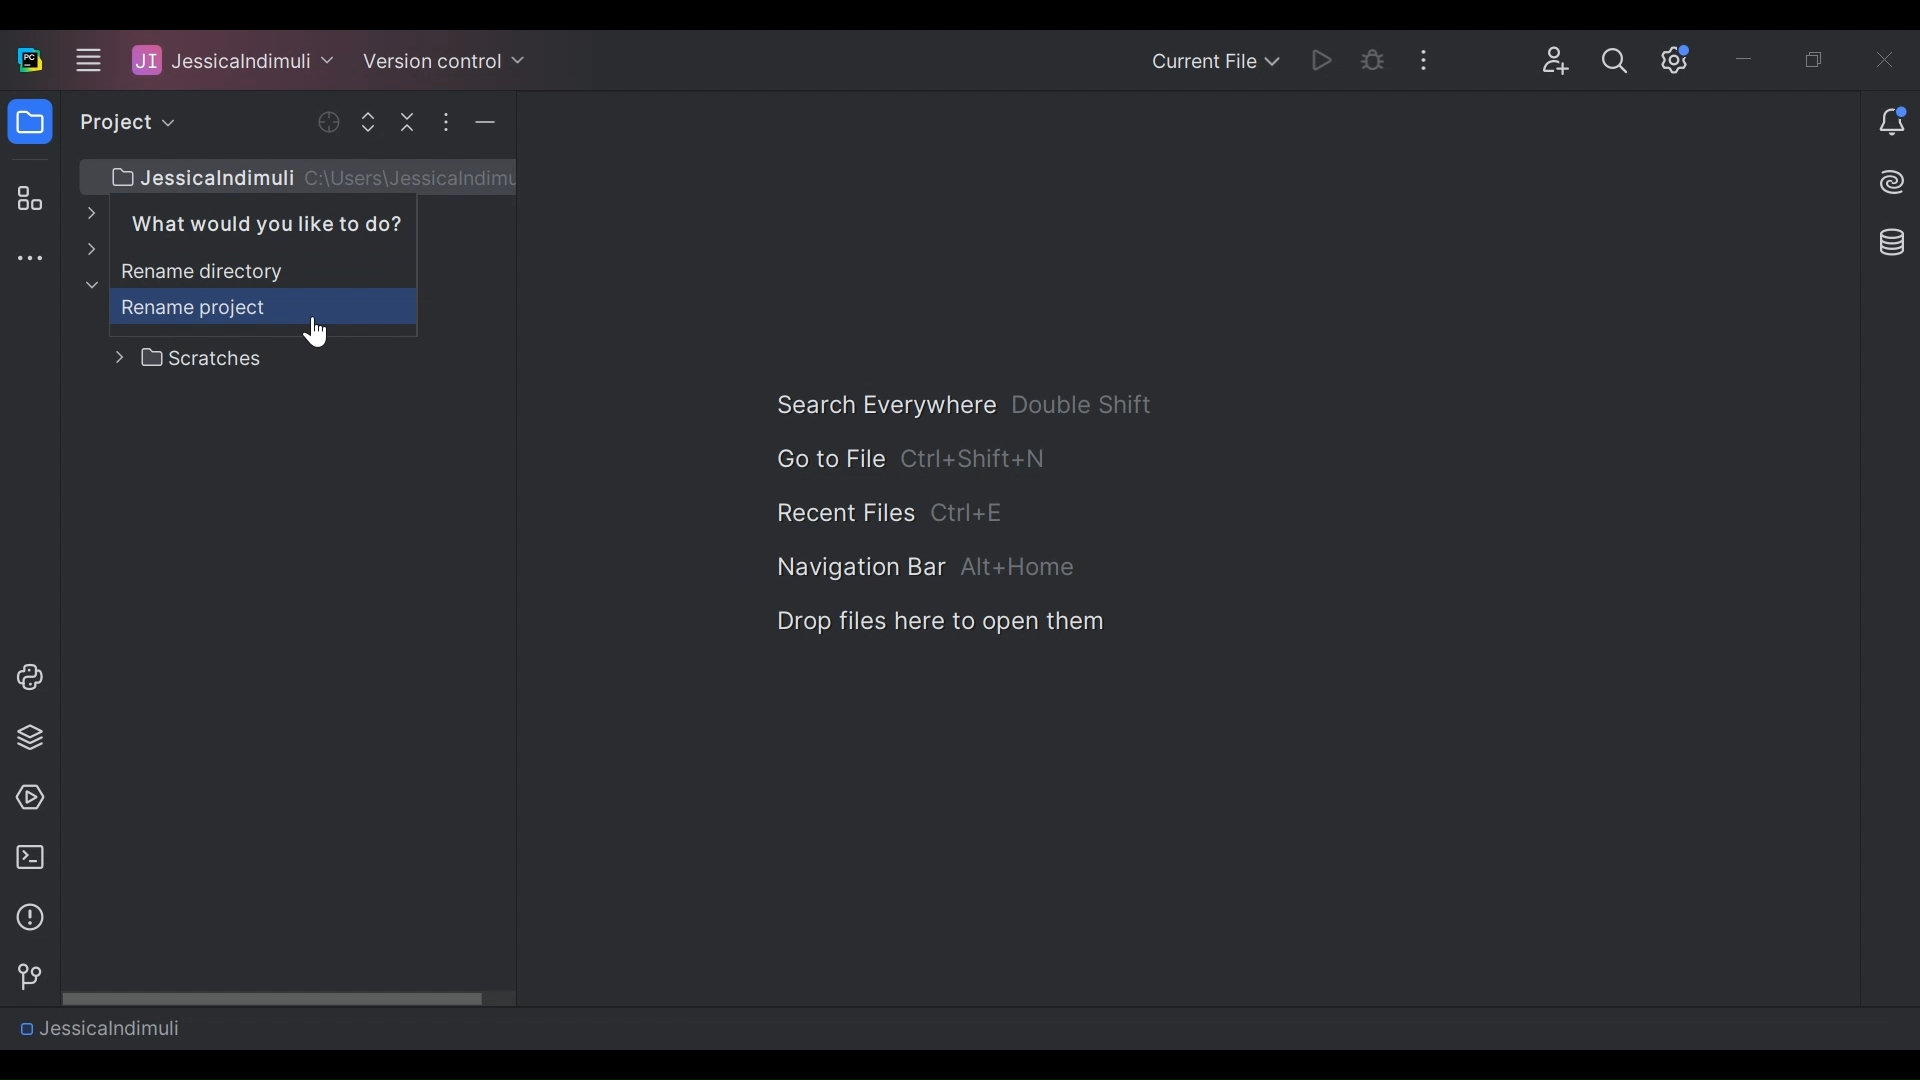 Image resolution: width=1920 pixels, height=1080 pixels. I want to click on Navigation bar, so click(859, 569).